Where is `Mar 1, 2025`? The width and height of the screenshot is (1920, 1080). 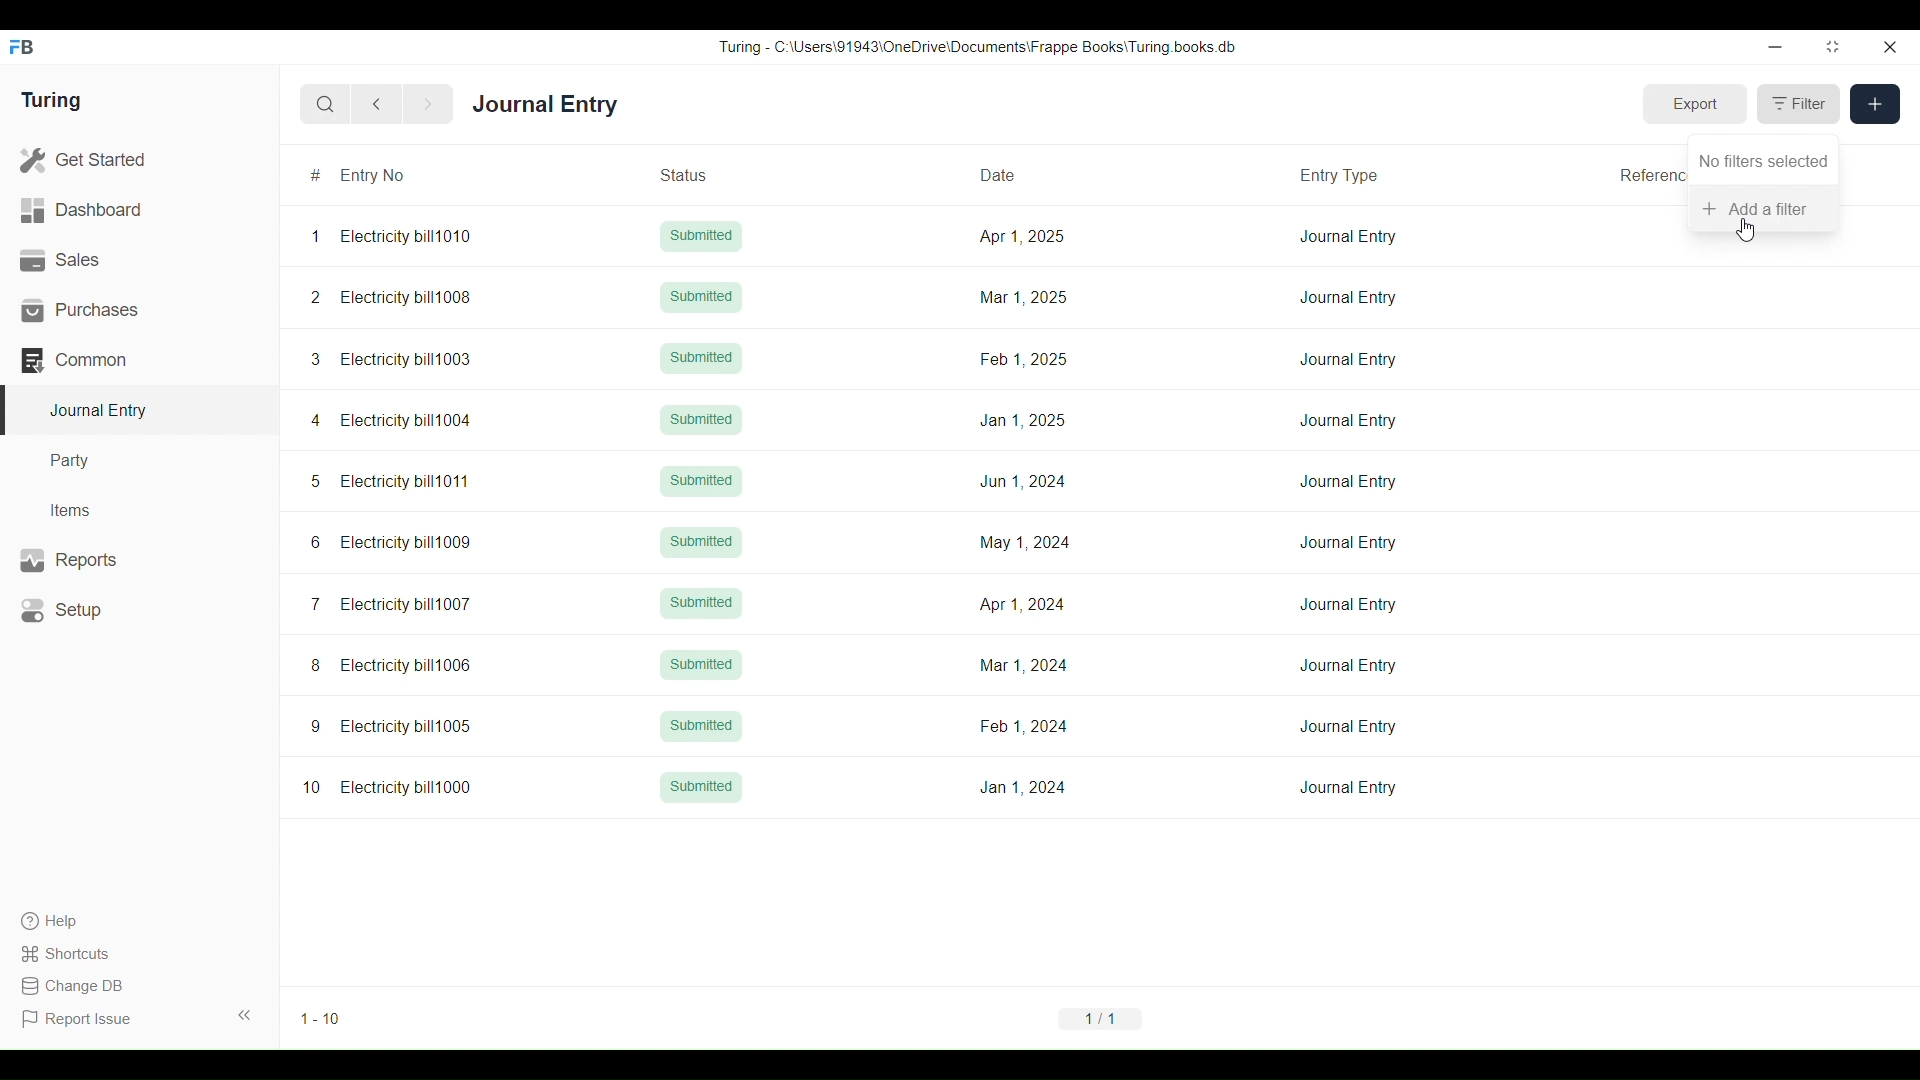
Mar 1, 2025 is located at coordinates (1021, 297).